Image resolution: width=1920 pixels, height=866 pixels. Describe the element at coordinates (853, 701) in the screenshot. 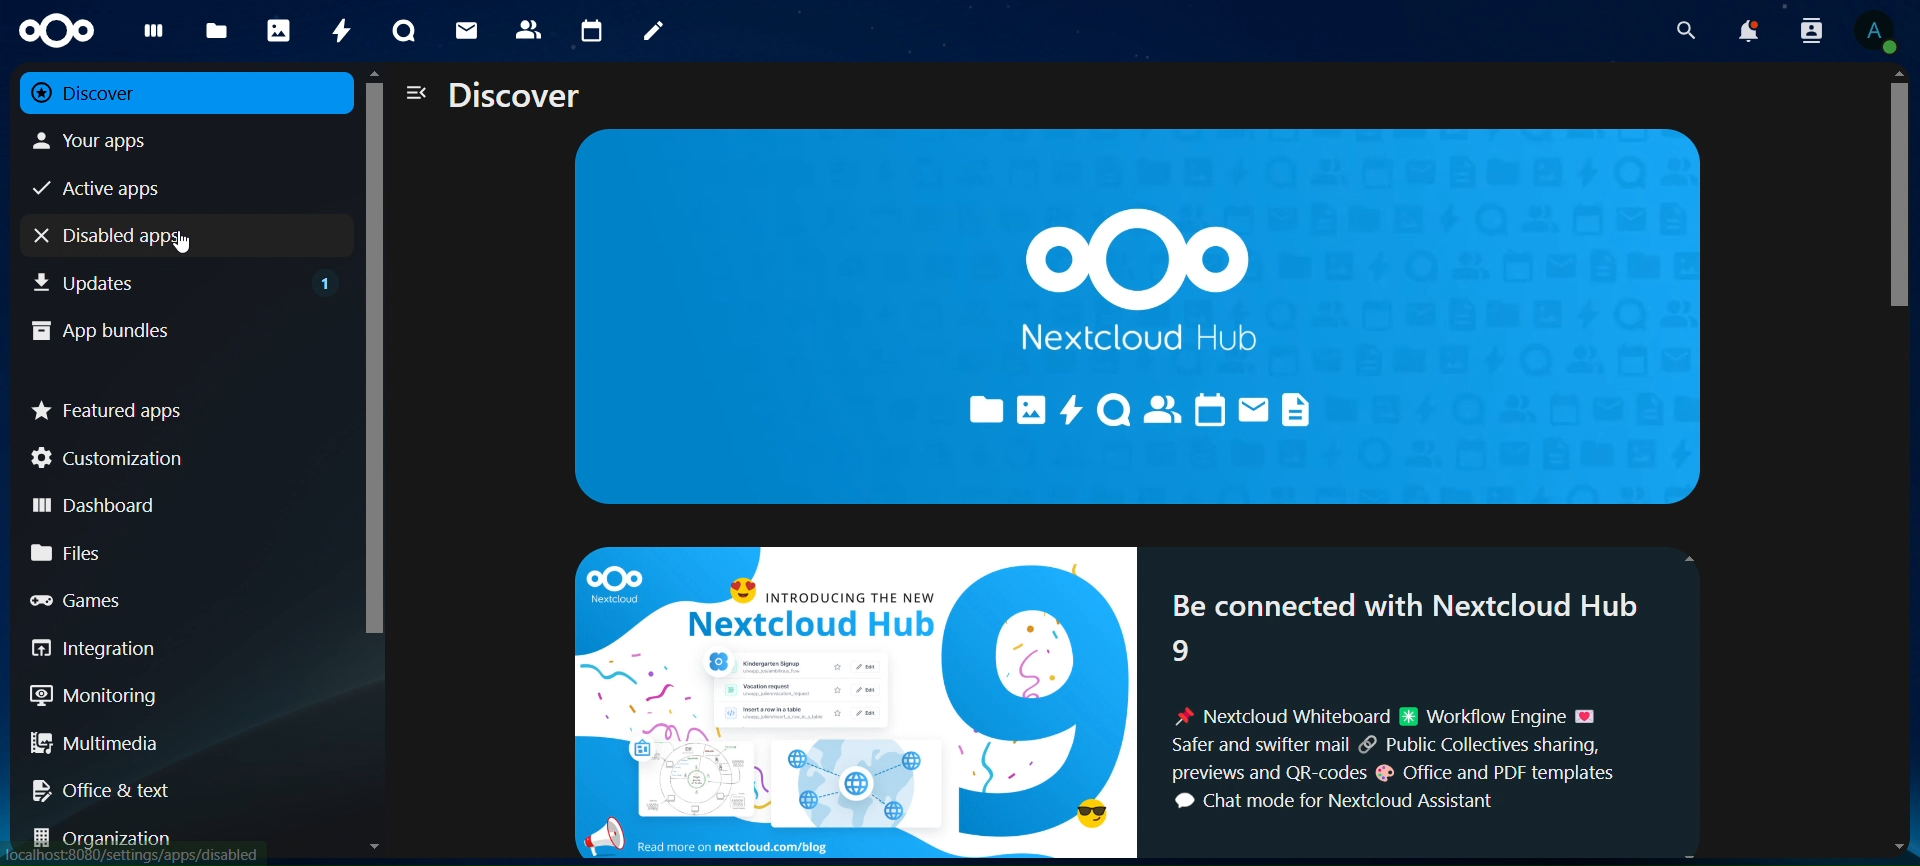

I see `image` at that location.